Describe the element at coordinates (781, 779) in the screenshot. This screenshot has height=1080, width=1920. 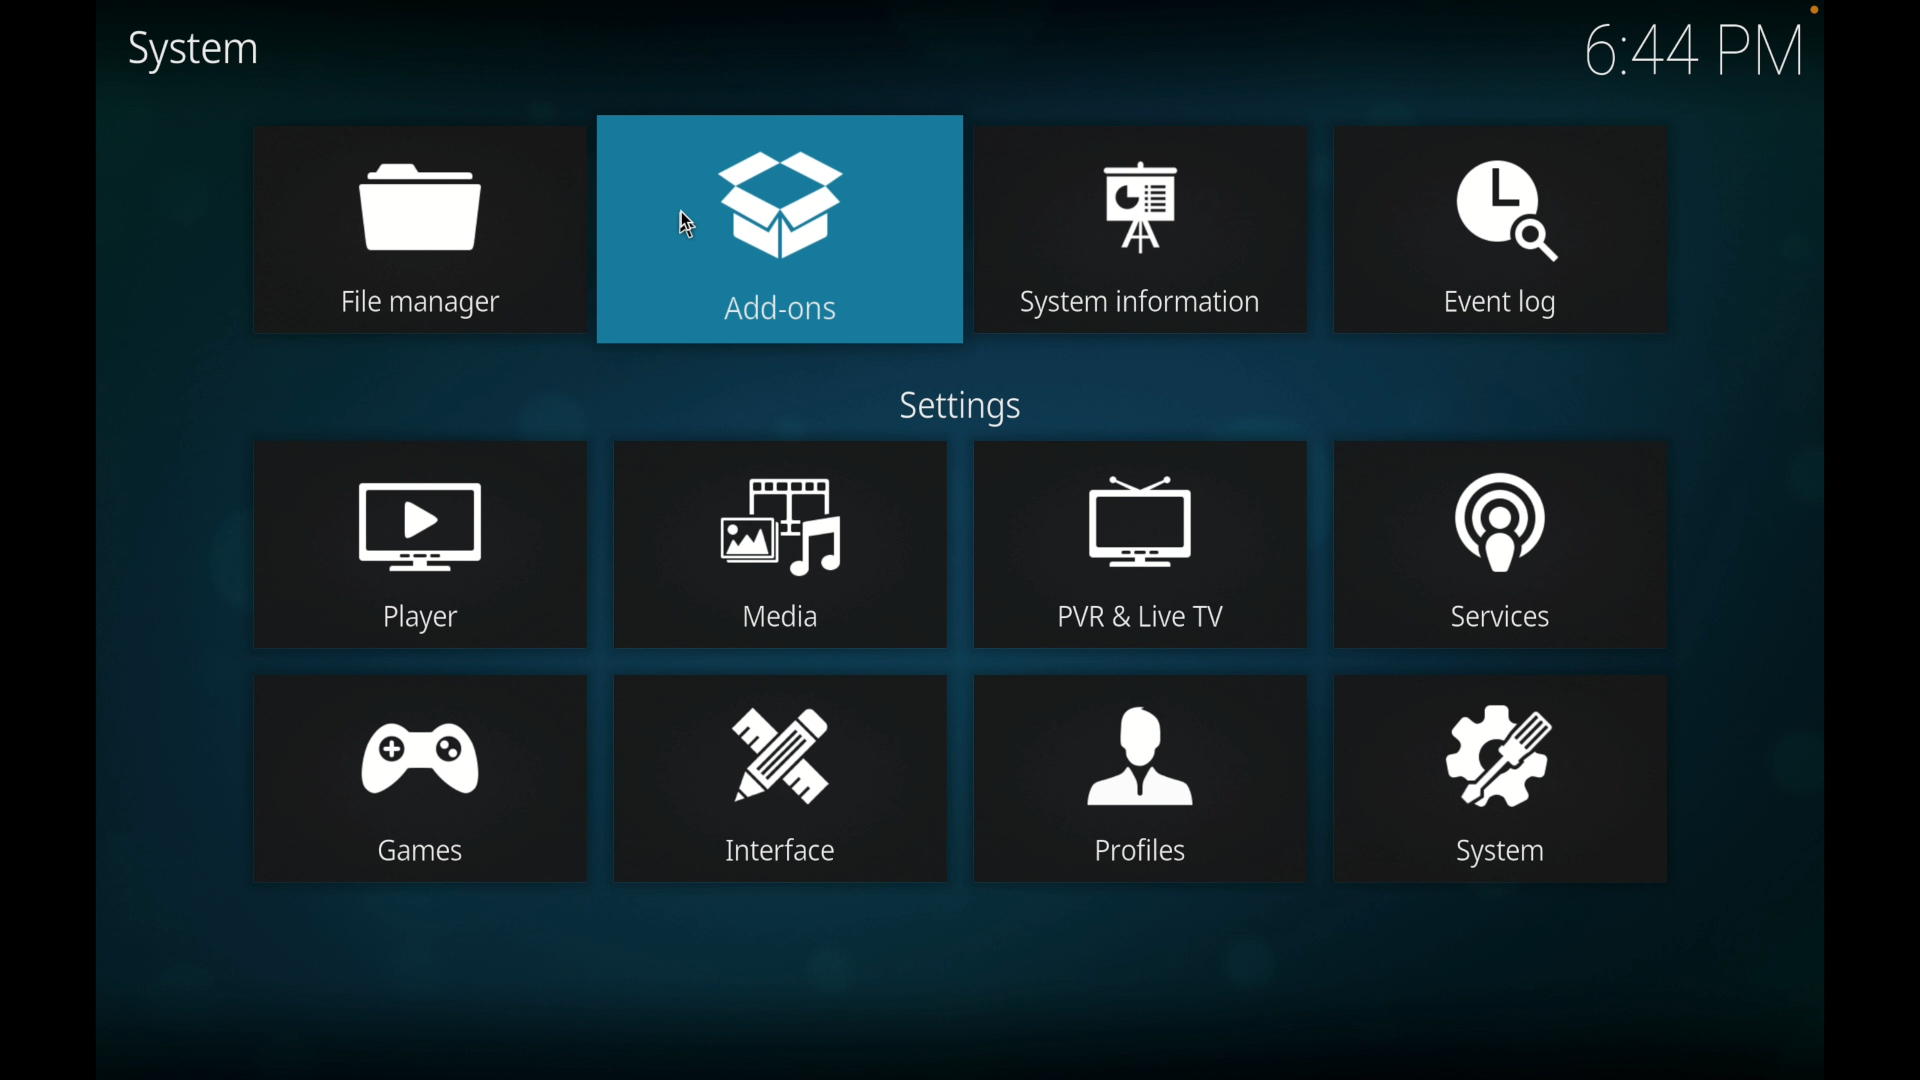
I see `interface` at that location.